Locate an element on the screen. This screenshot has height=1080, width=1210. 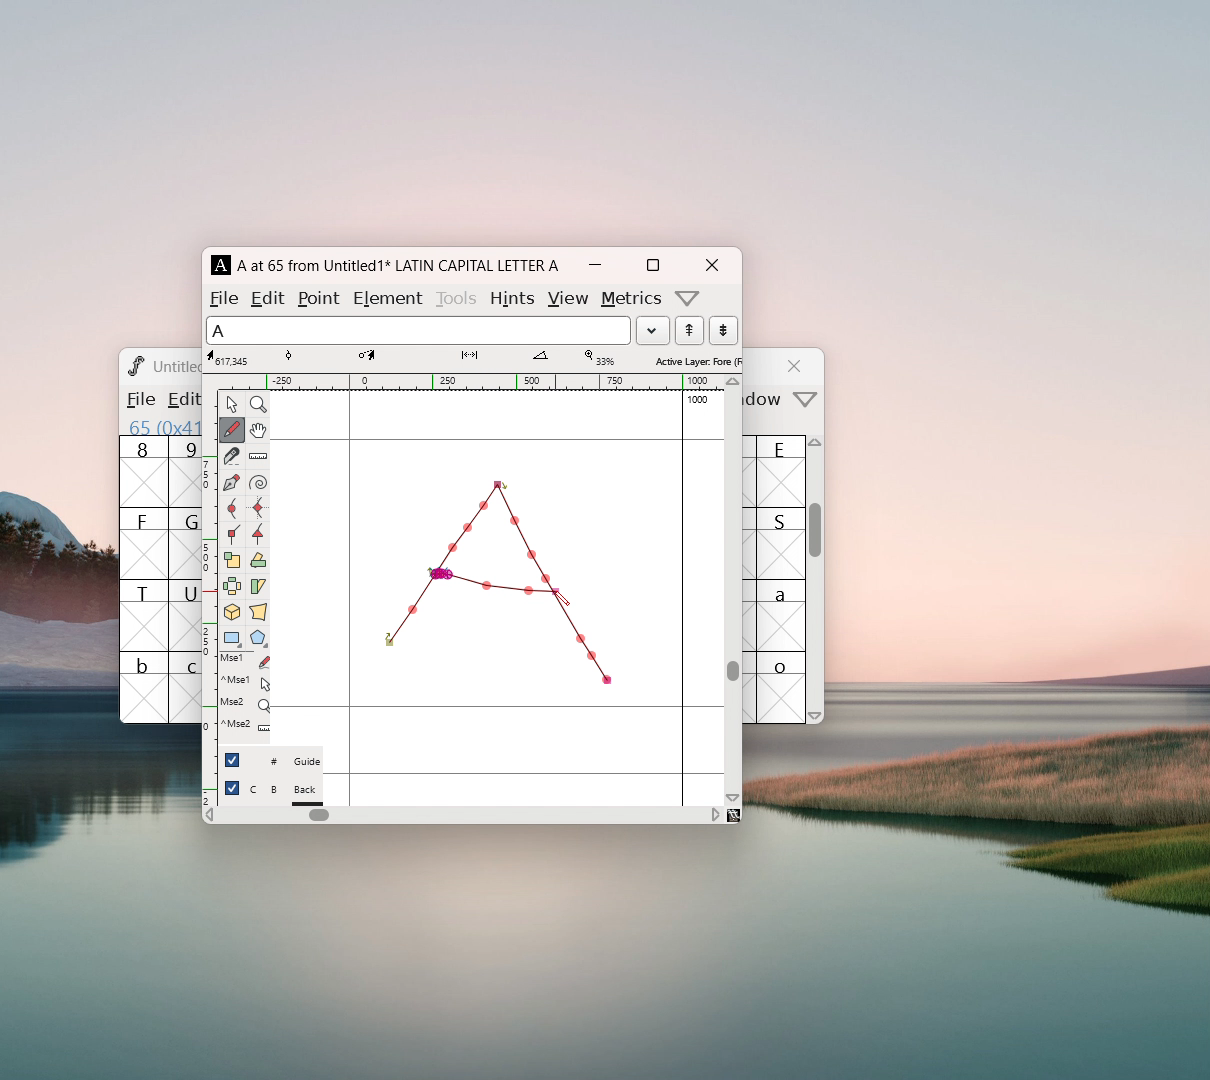
cursor is located at coordinates (561, 601).